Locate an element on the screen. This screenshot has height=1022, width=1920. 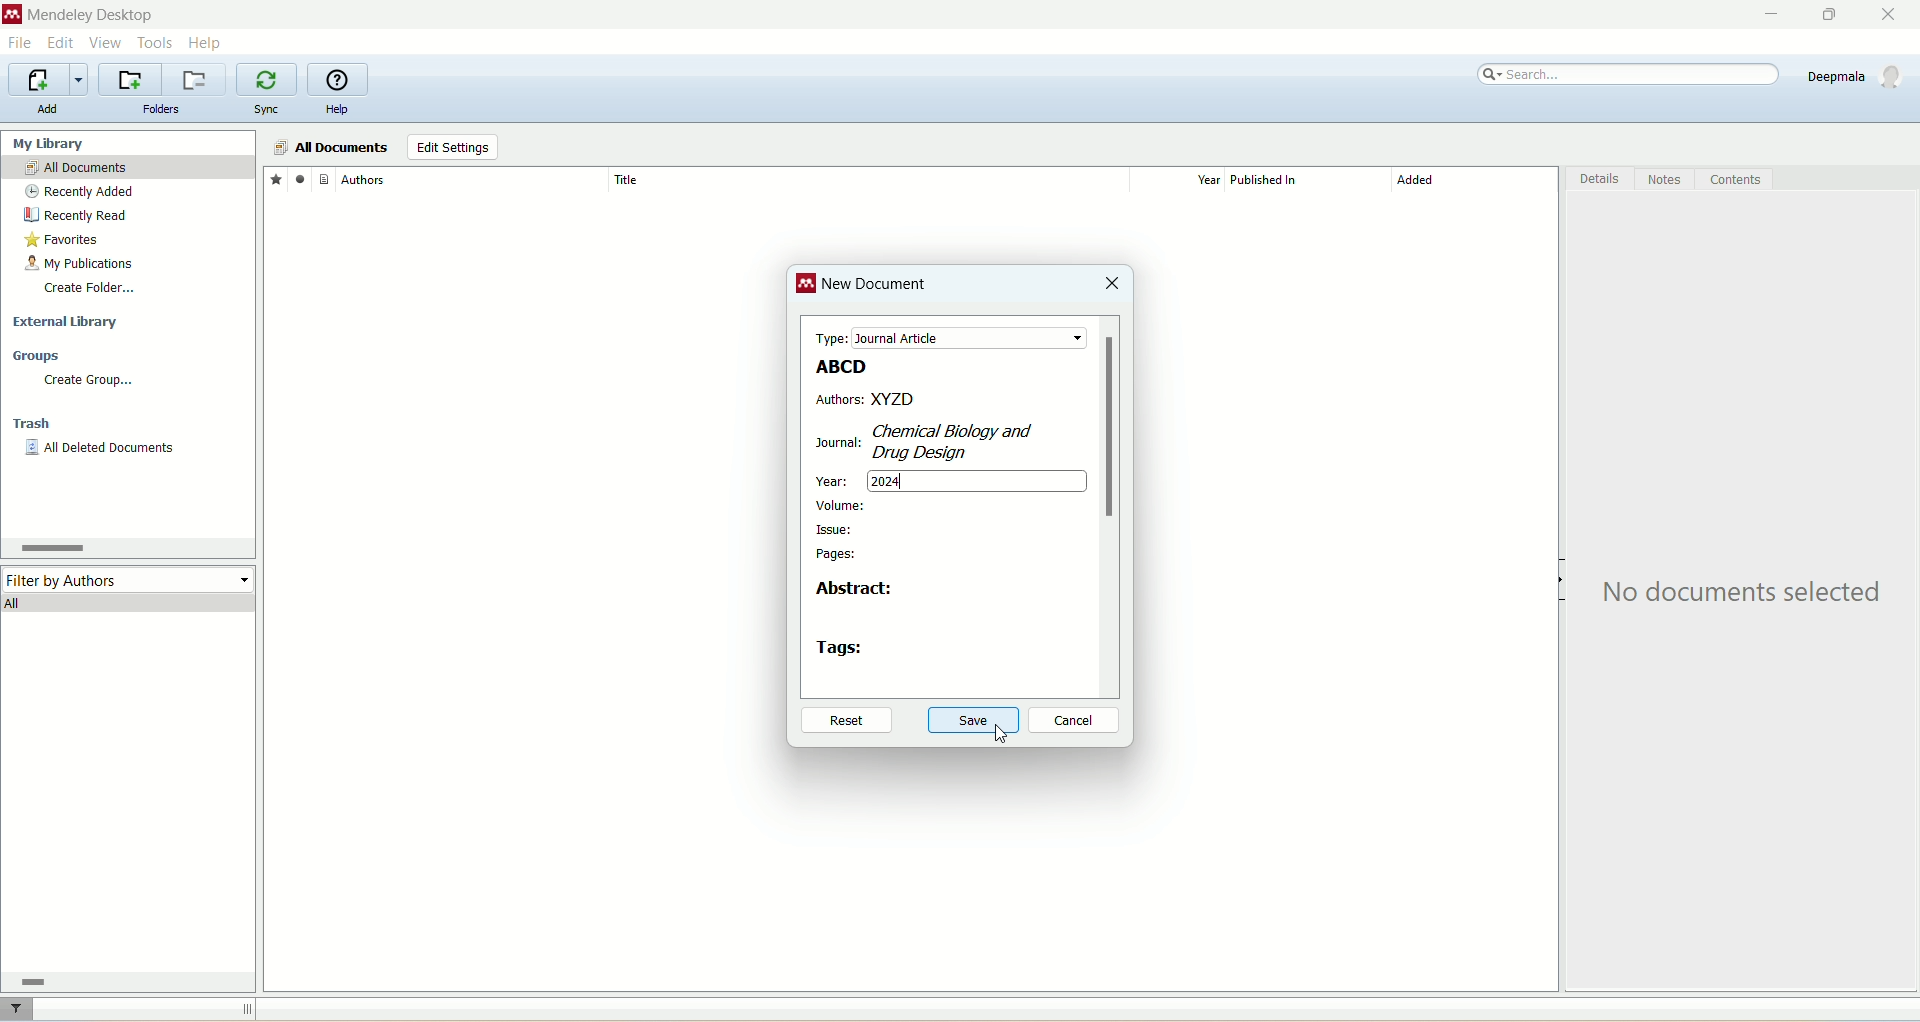
logo is located at coordinates (807, 286).